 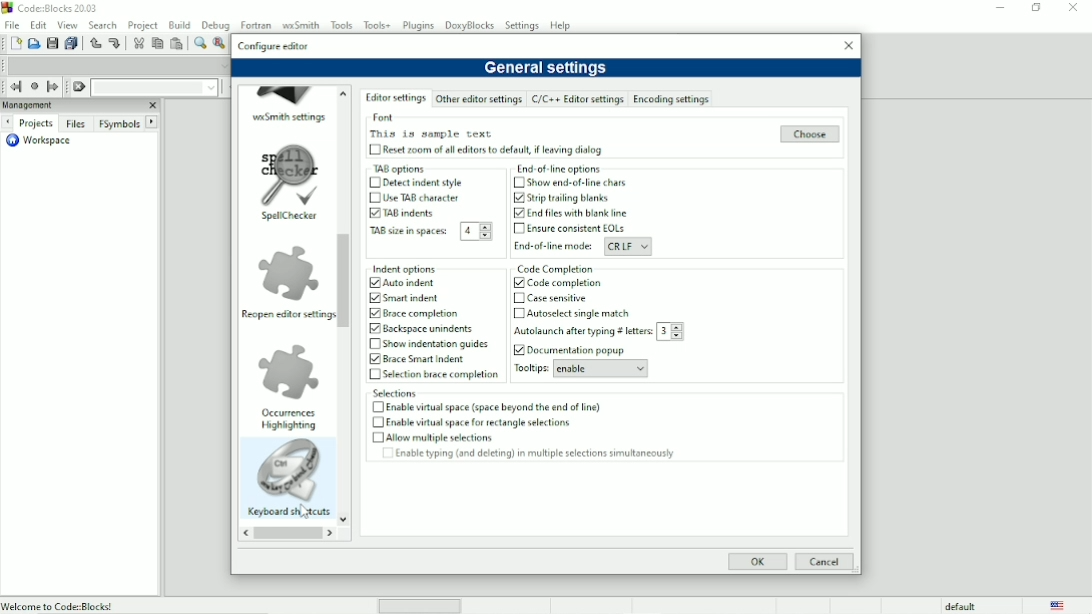 What do you see at coordinates (517, 197) in the screenshot?
I see `` at bounding box center [517, 197].